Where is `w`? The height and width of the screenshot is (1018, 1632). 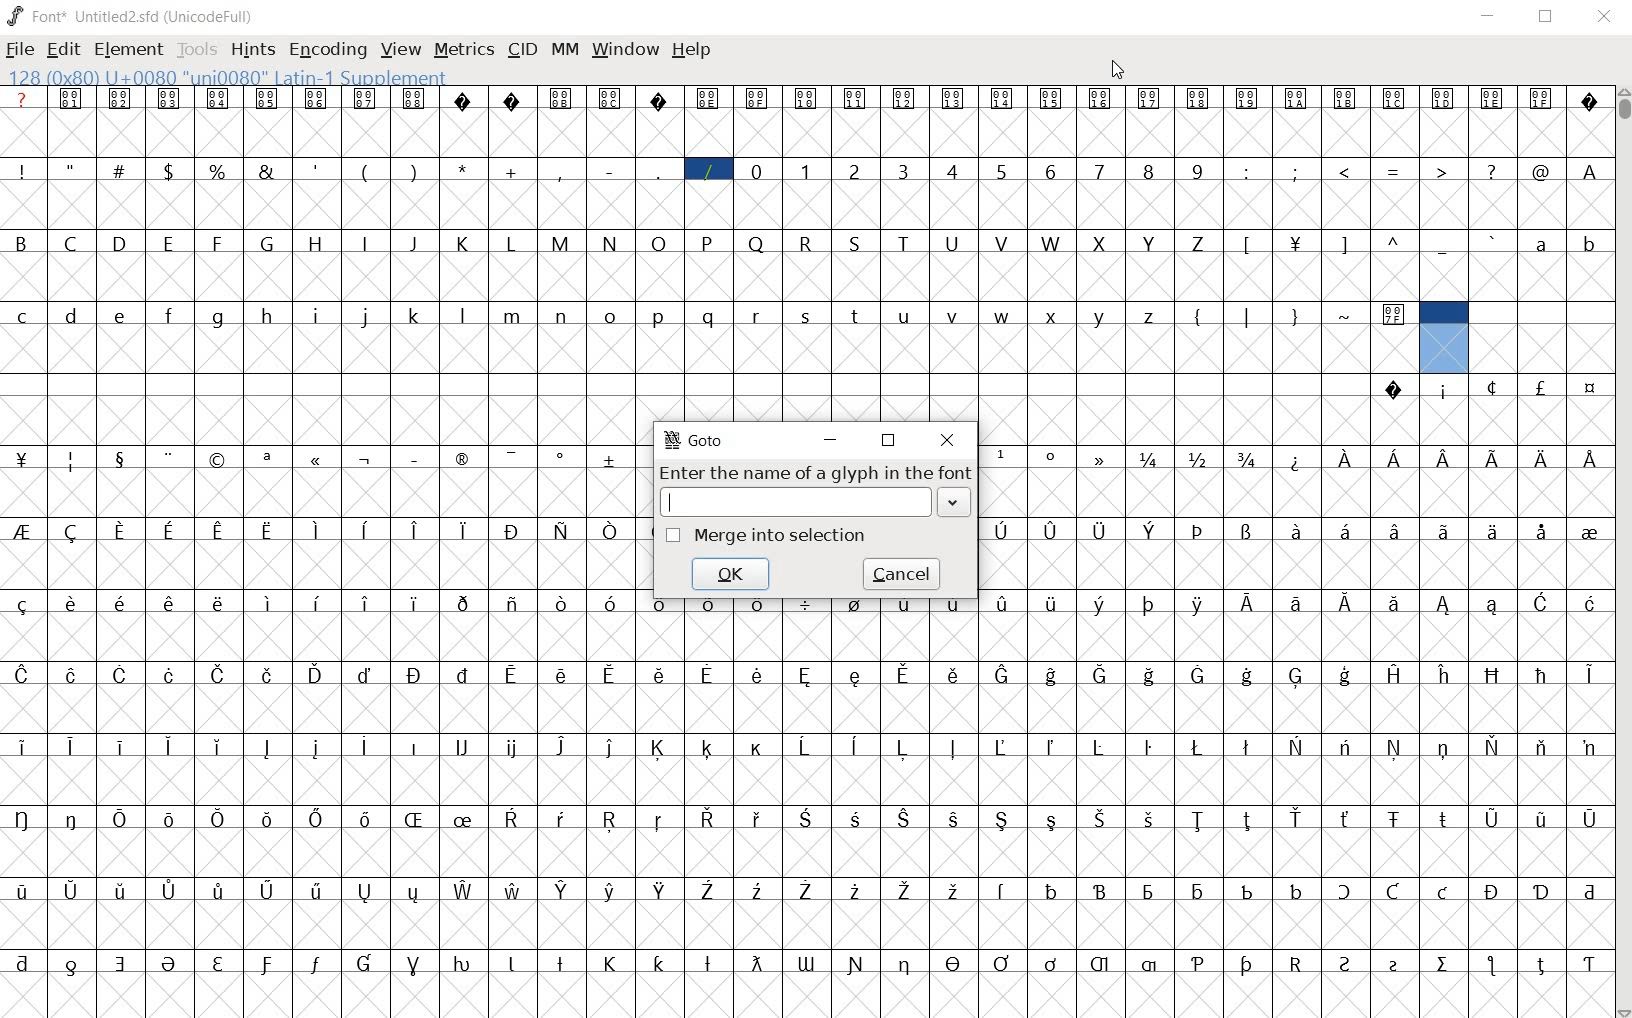
w is located at coordinates (1002, 314).